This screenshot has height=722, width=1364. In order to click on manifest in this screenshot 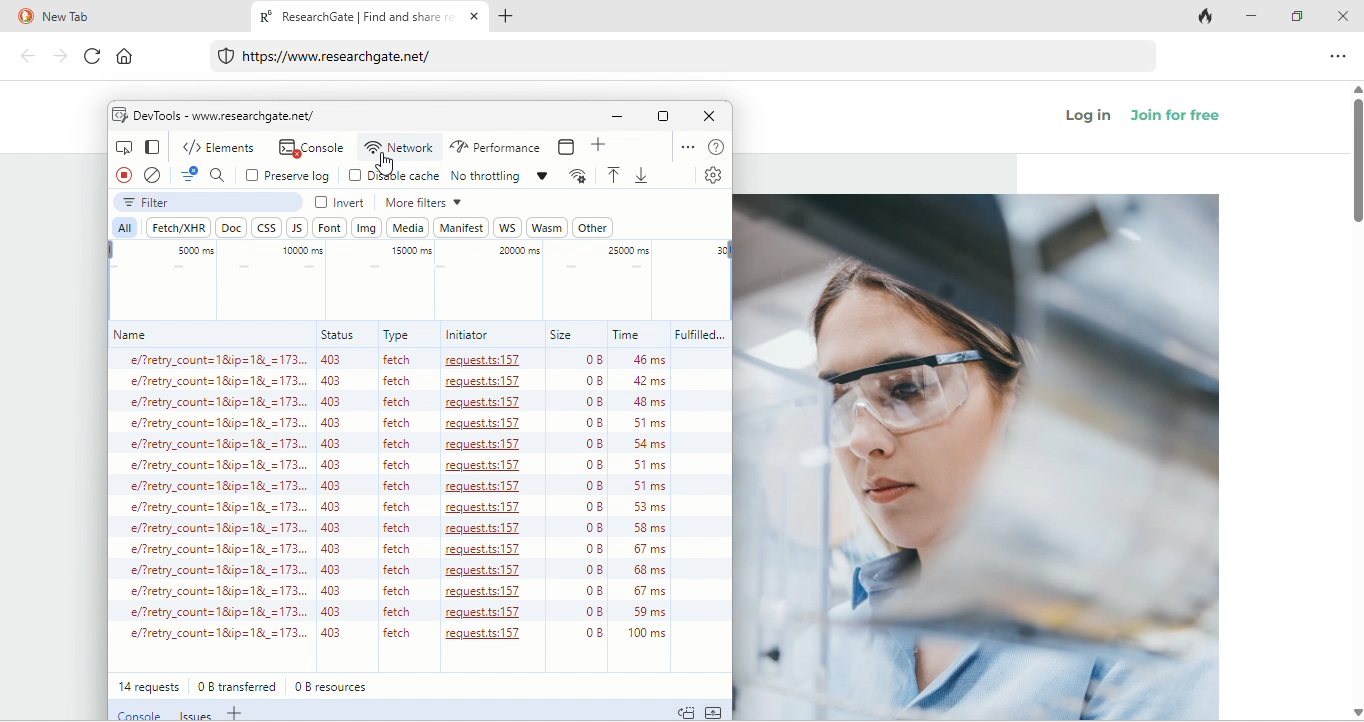, I will do `click(461, 226)`.